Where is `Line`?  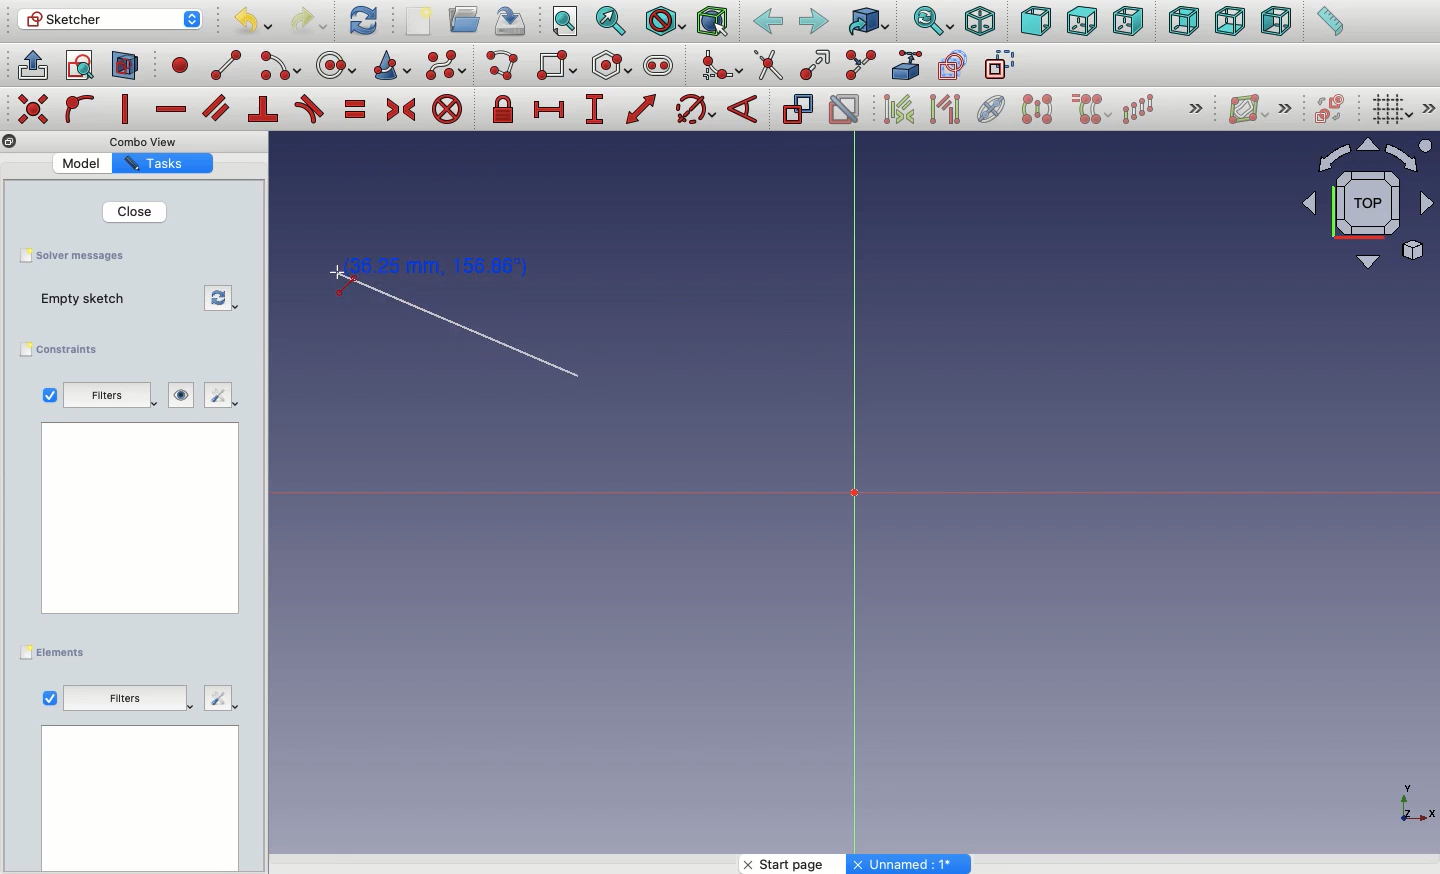
Line is located at coordinates (493, 341).